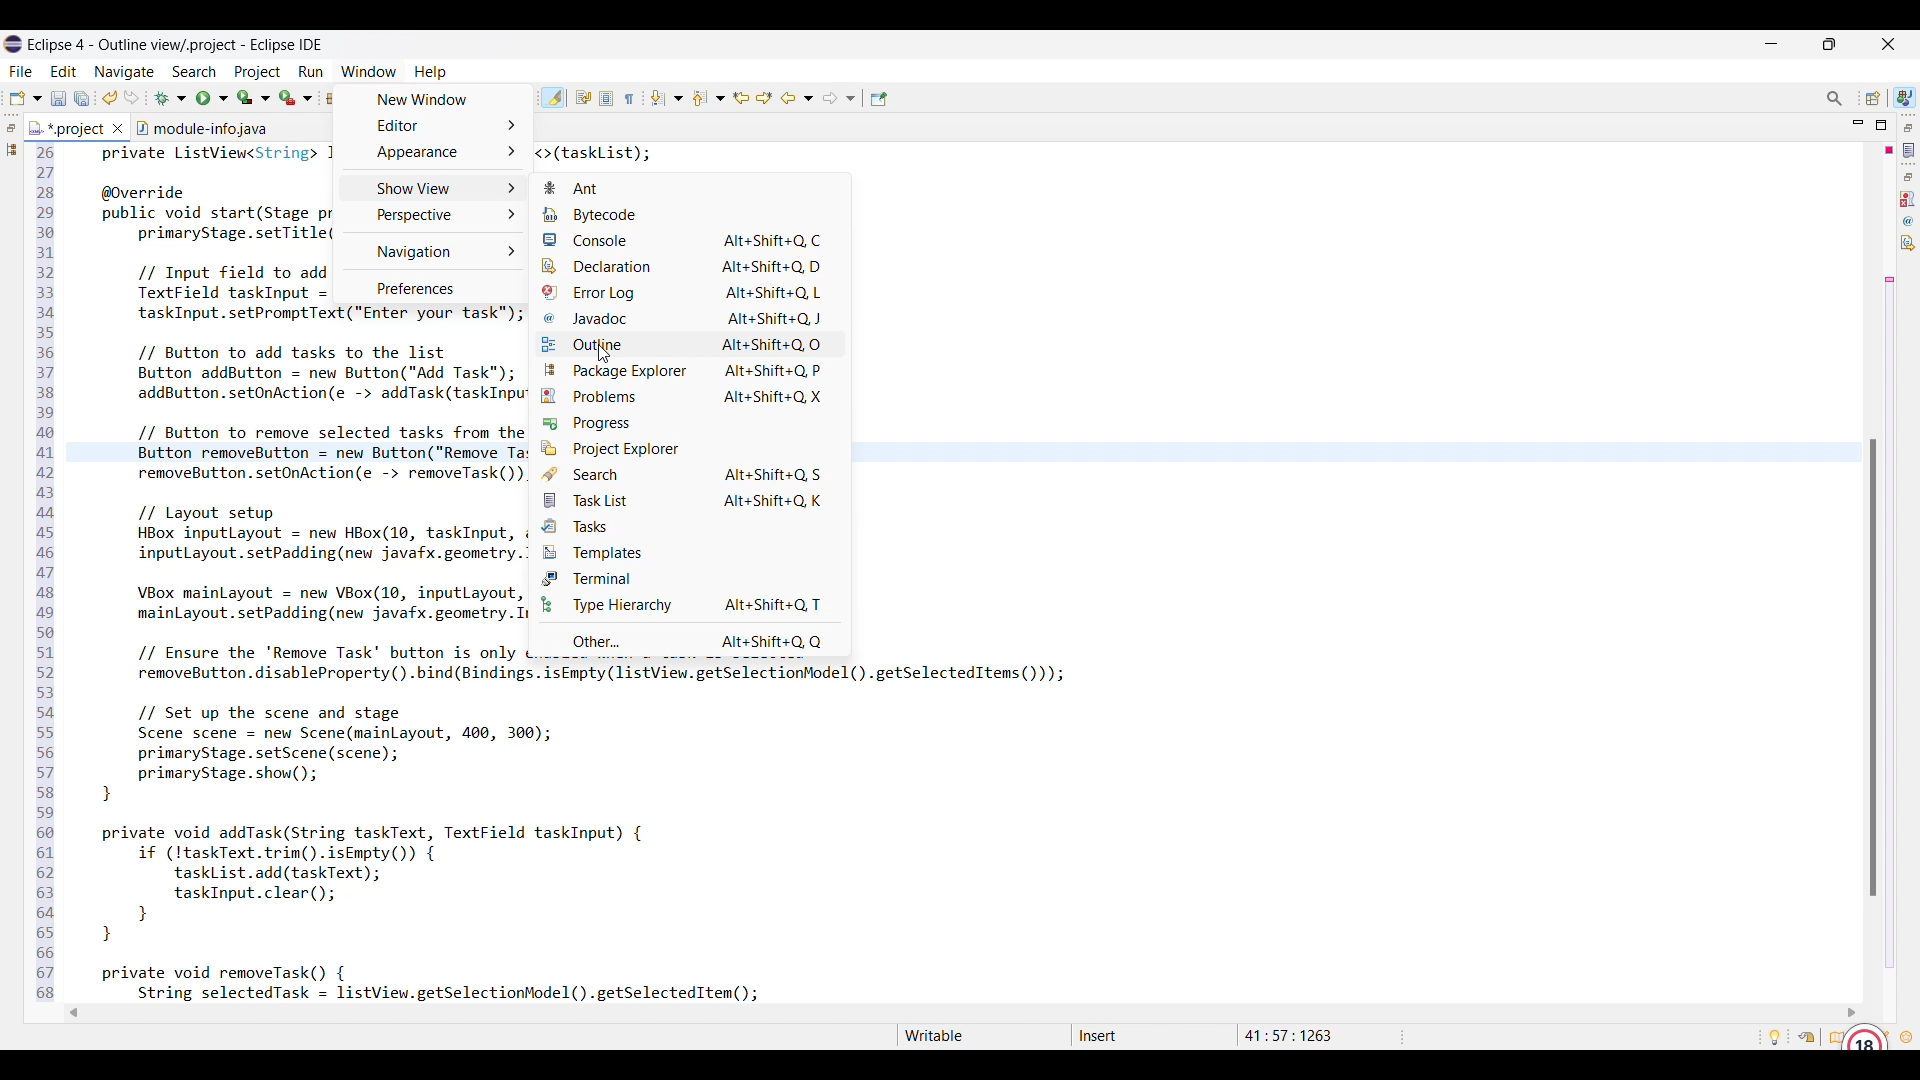  Describe the element at coordinates (45, 575) in the screenshot. I see `line number` at that location.